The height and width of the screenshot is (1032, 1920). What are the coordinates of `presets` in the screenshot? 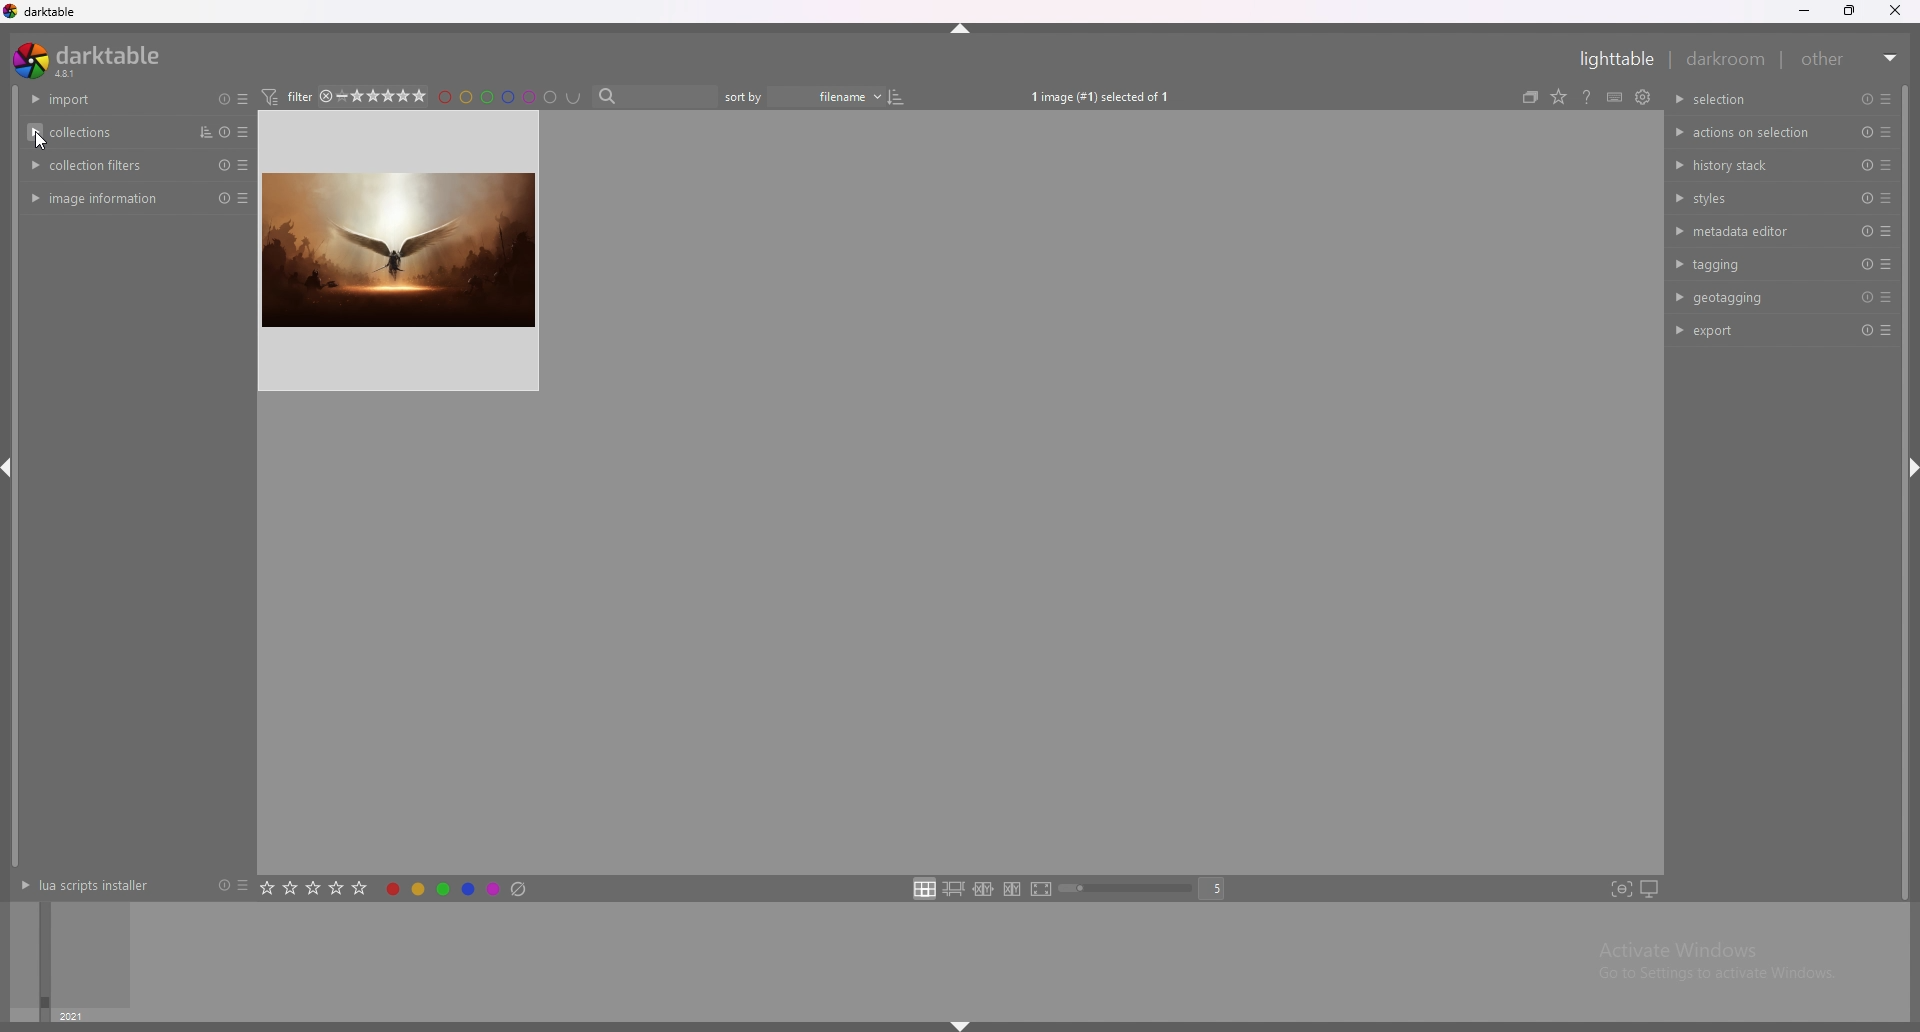 It's located at (1887, 332).